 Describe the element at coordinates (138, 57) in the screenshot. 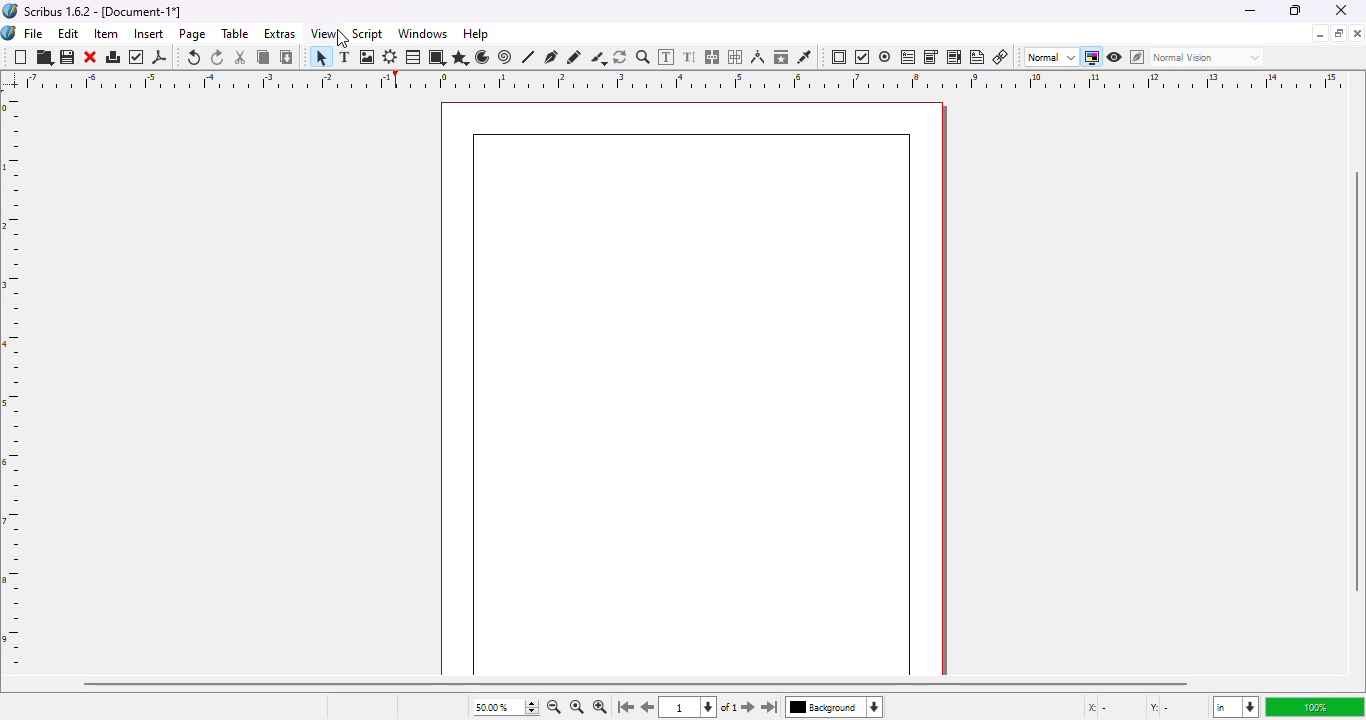

I see `preflight verifier` at that location.